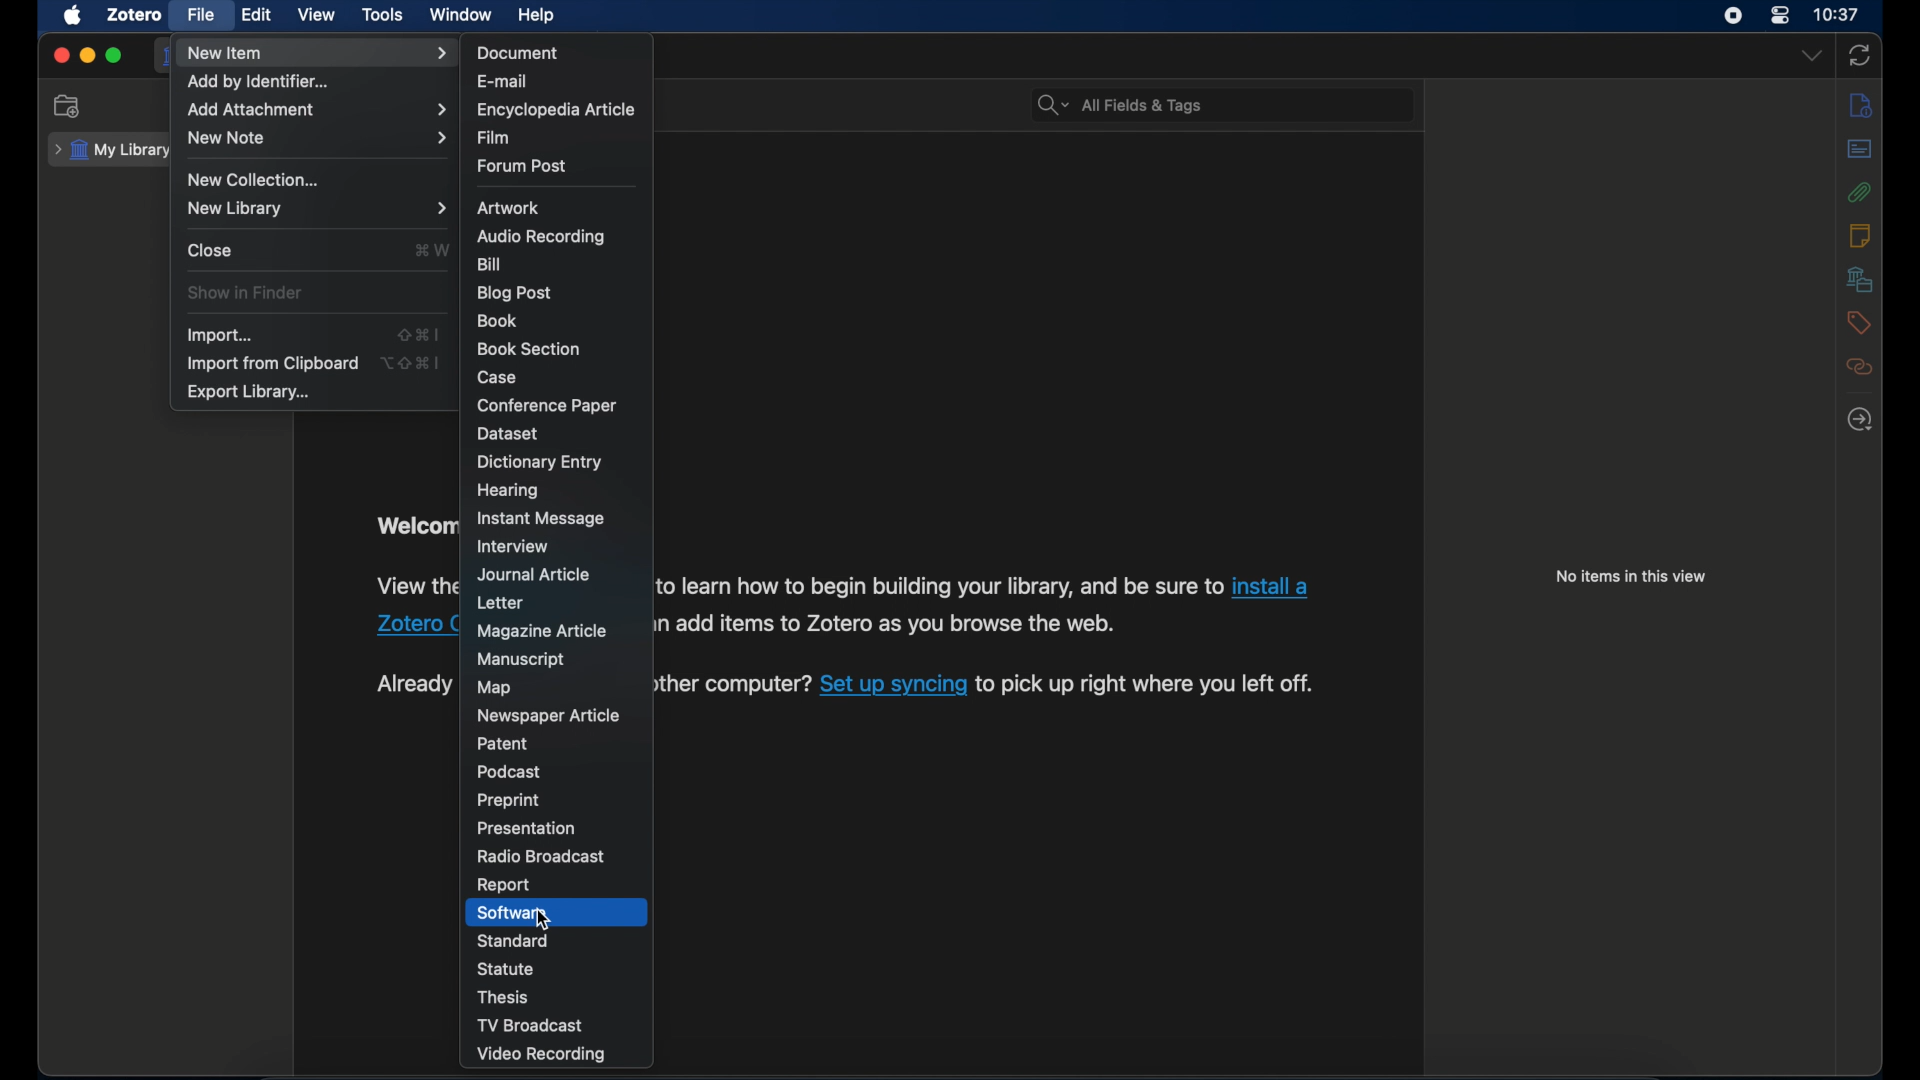 This screenshot has width=1920, height=1080. Describe the element at coordinates (538, 461) in the screenshot. I see `dictionary entry` at that location.